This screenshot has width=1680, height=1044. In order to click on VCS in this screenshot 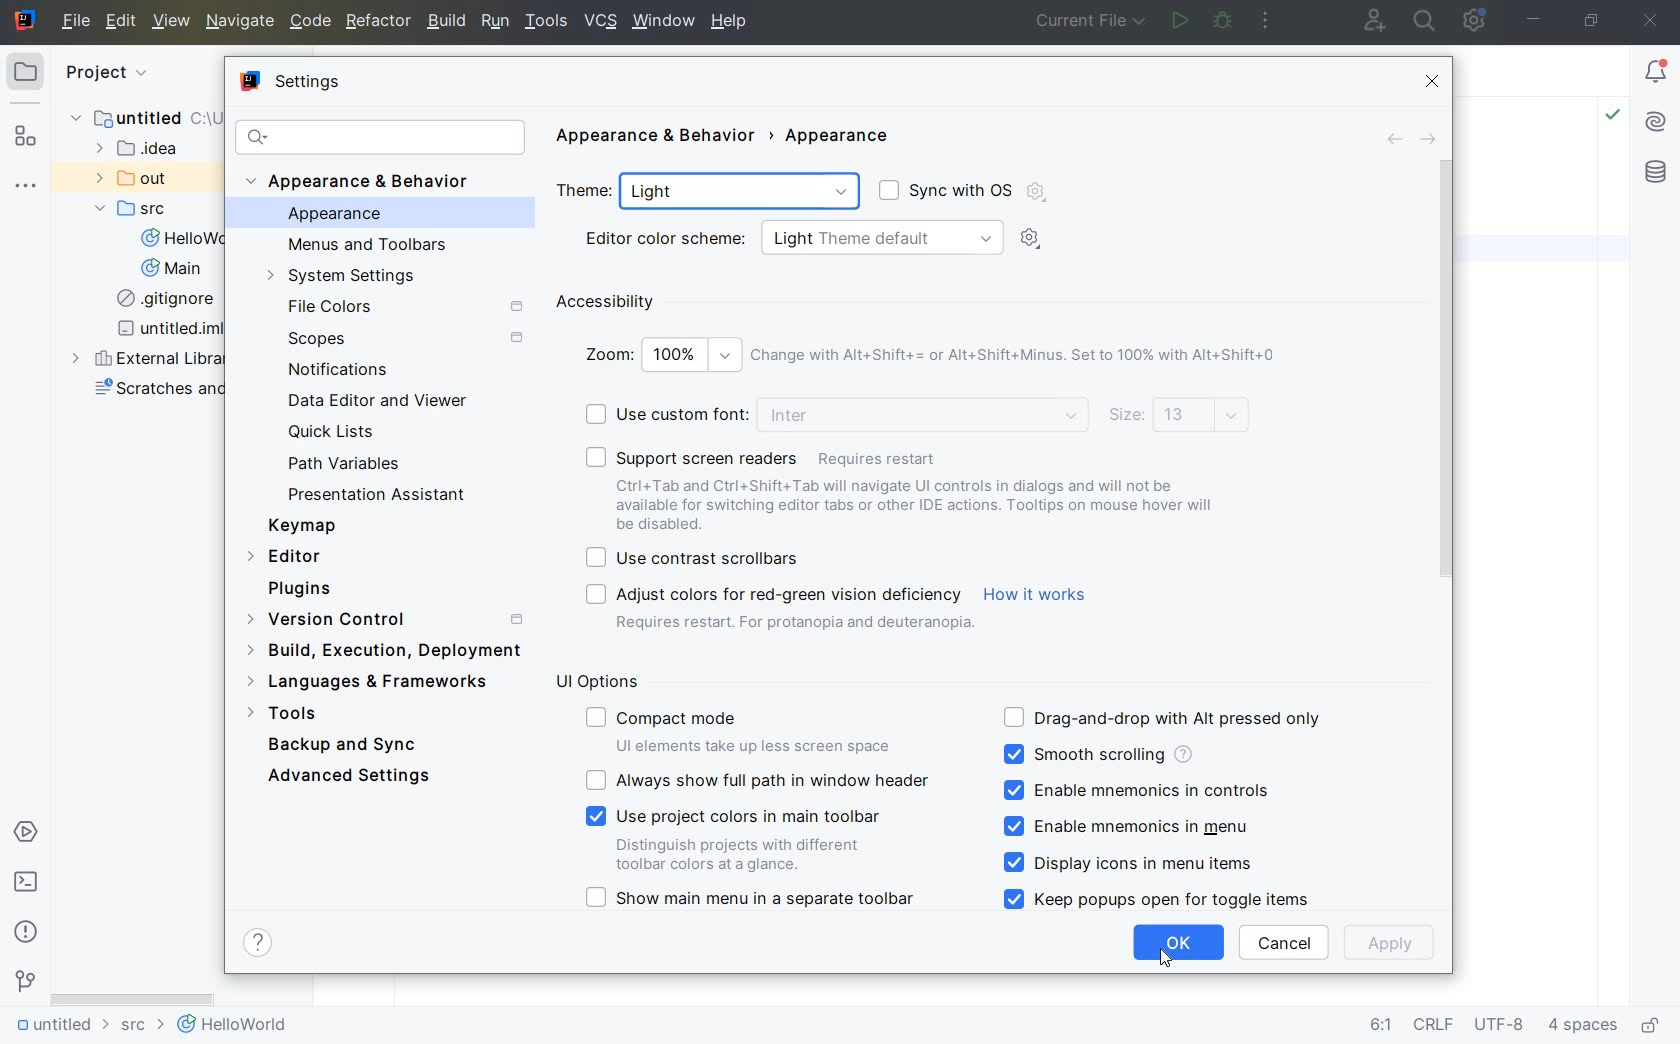, I will do `click(600, 22)`.